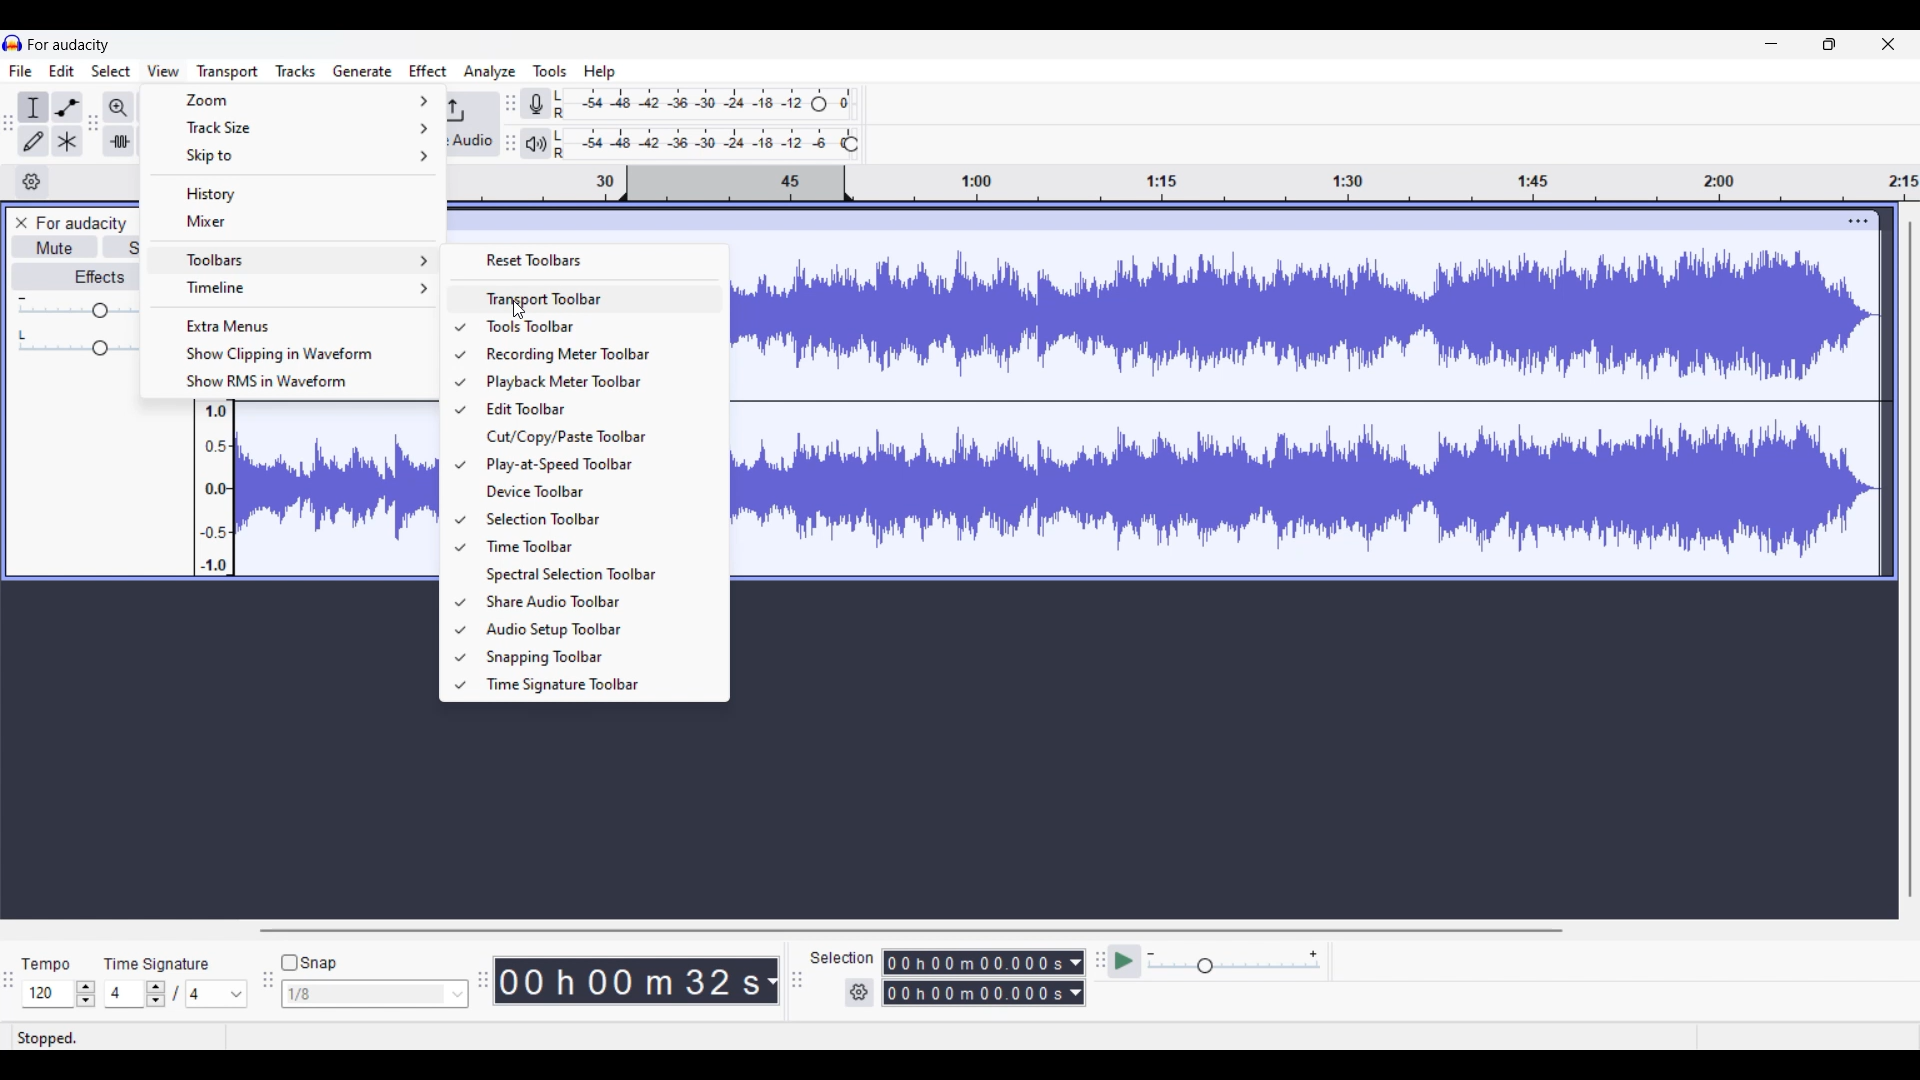 This screenshot has width=1920, height=1080. Describe the element at coordinates (628, 980) in the screenshot. I see `Current timestamp of track` at that location.